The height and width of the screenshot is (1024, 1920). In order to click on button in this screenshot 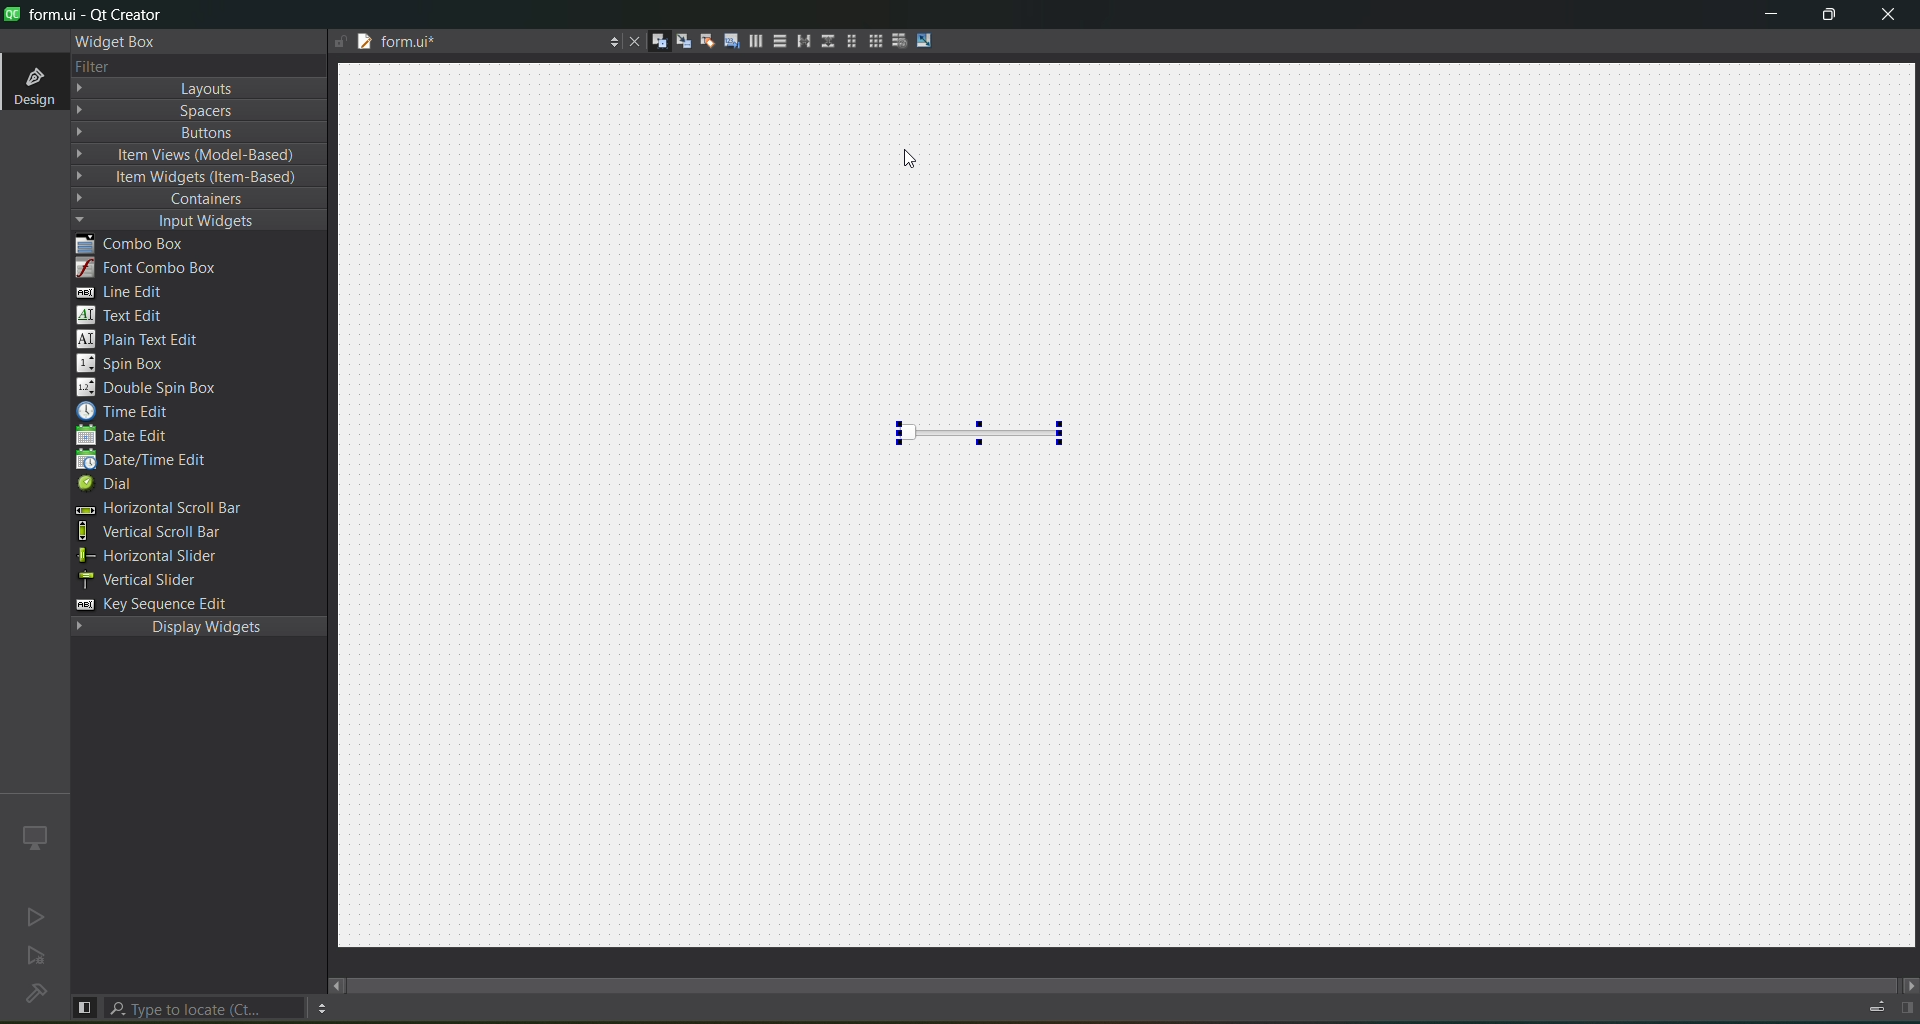, I will do `click(177, 133)`.